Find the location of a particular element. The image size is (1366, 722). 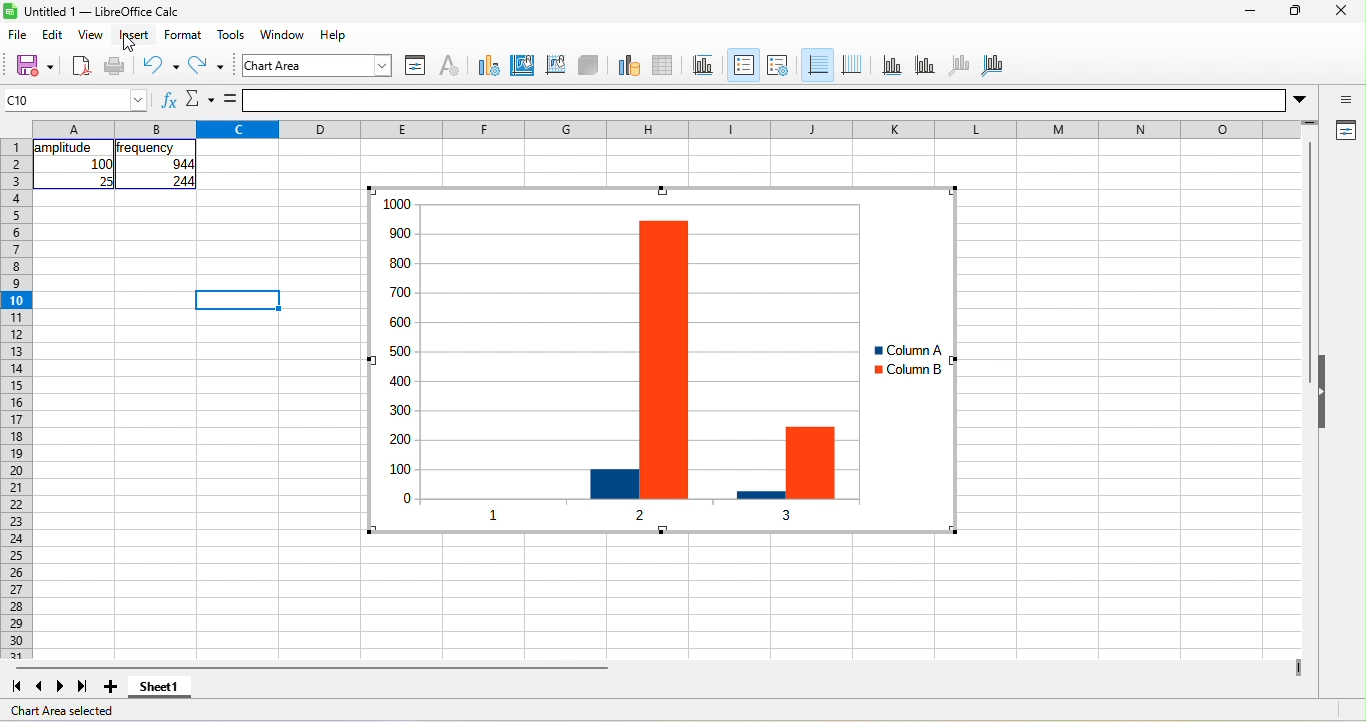

y axis is located at coordinates (923, 64).